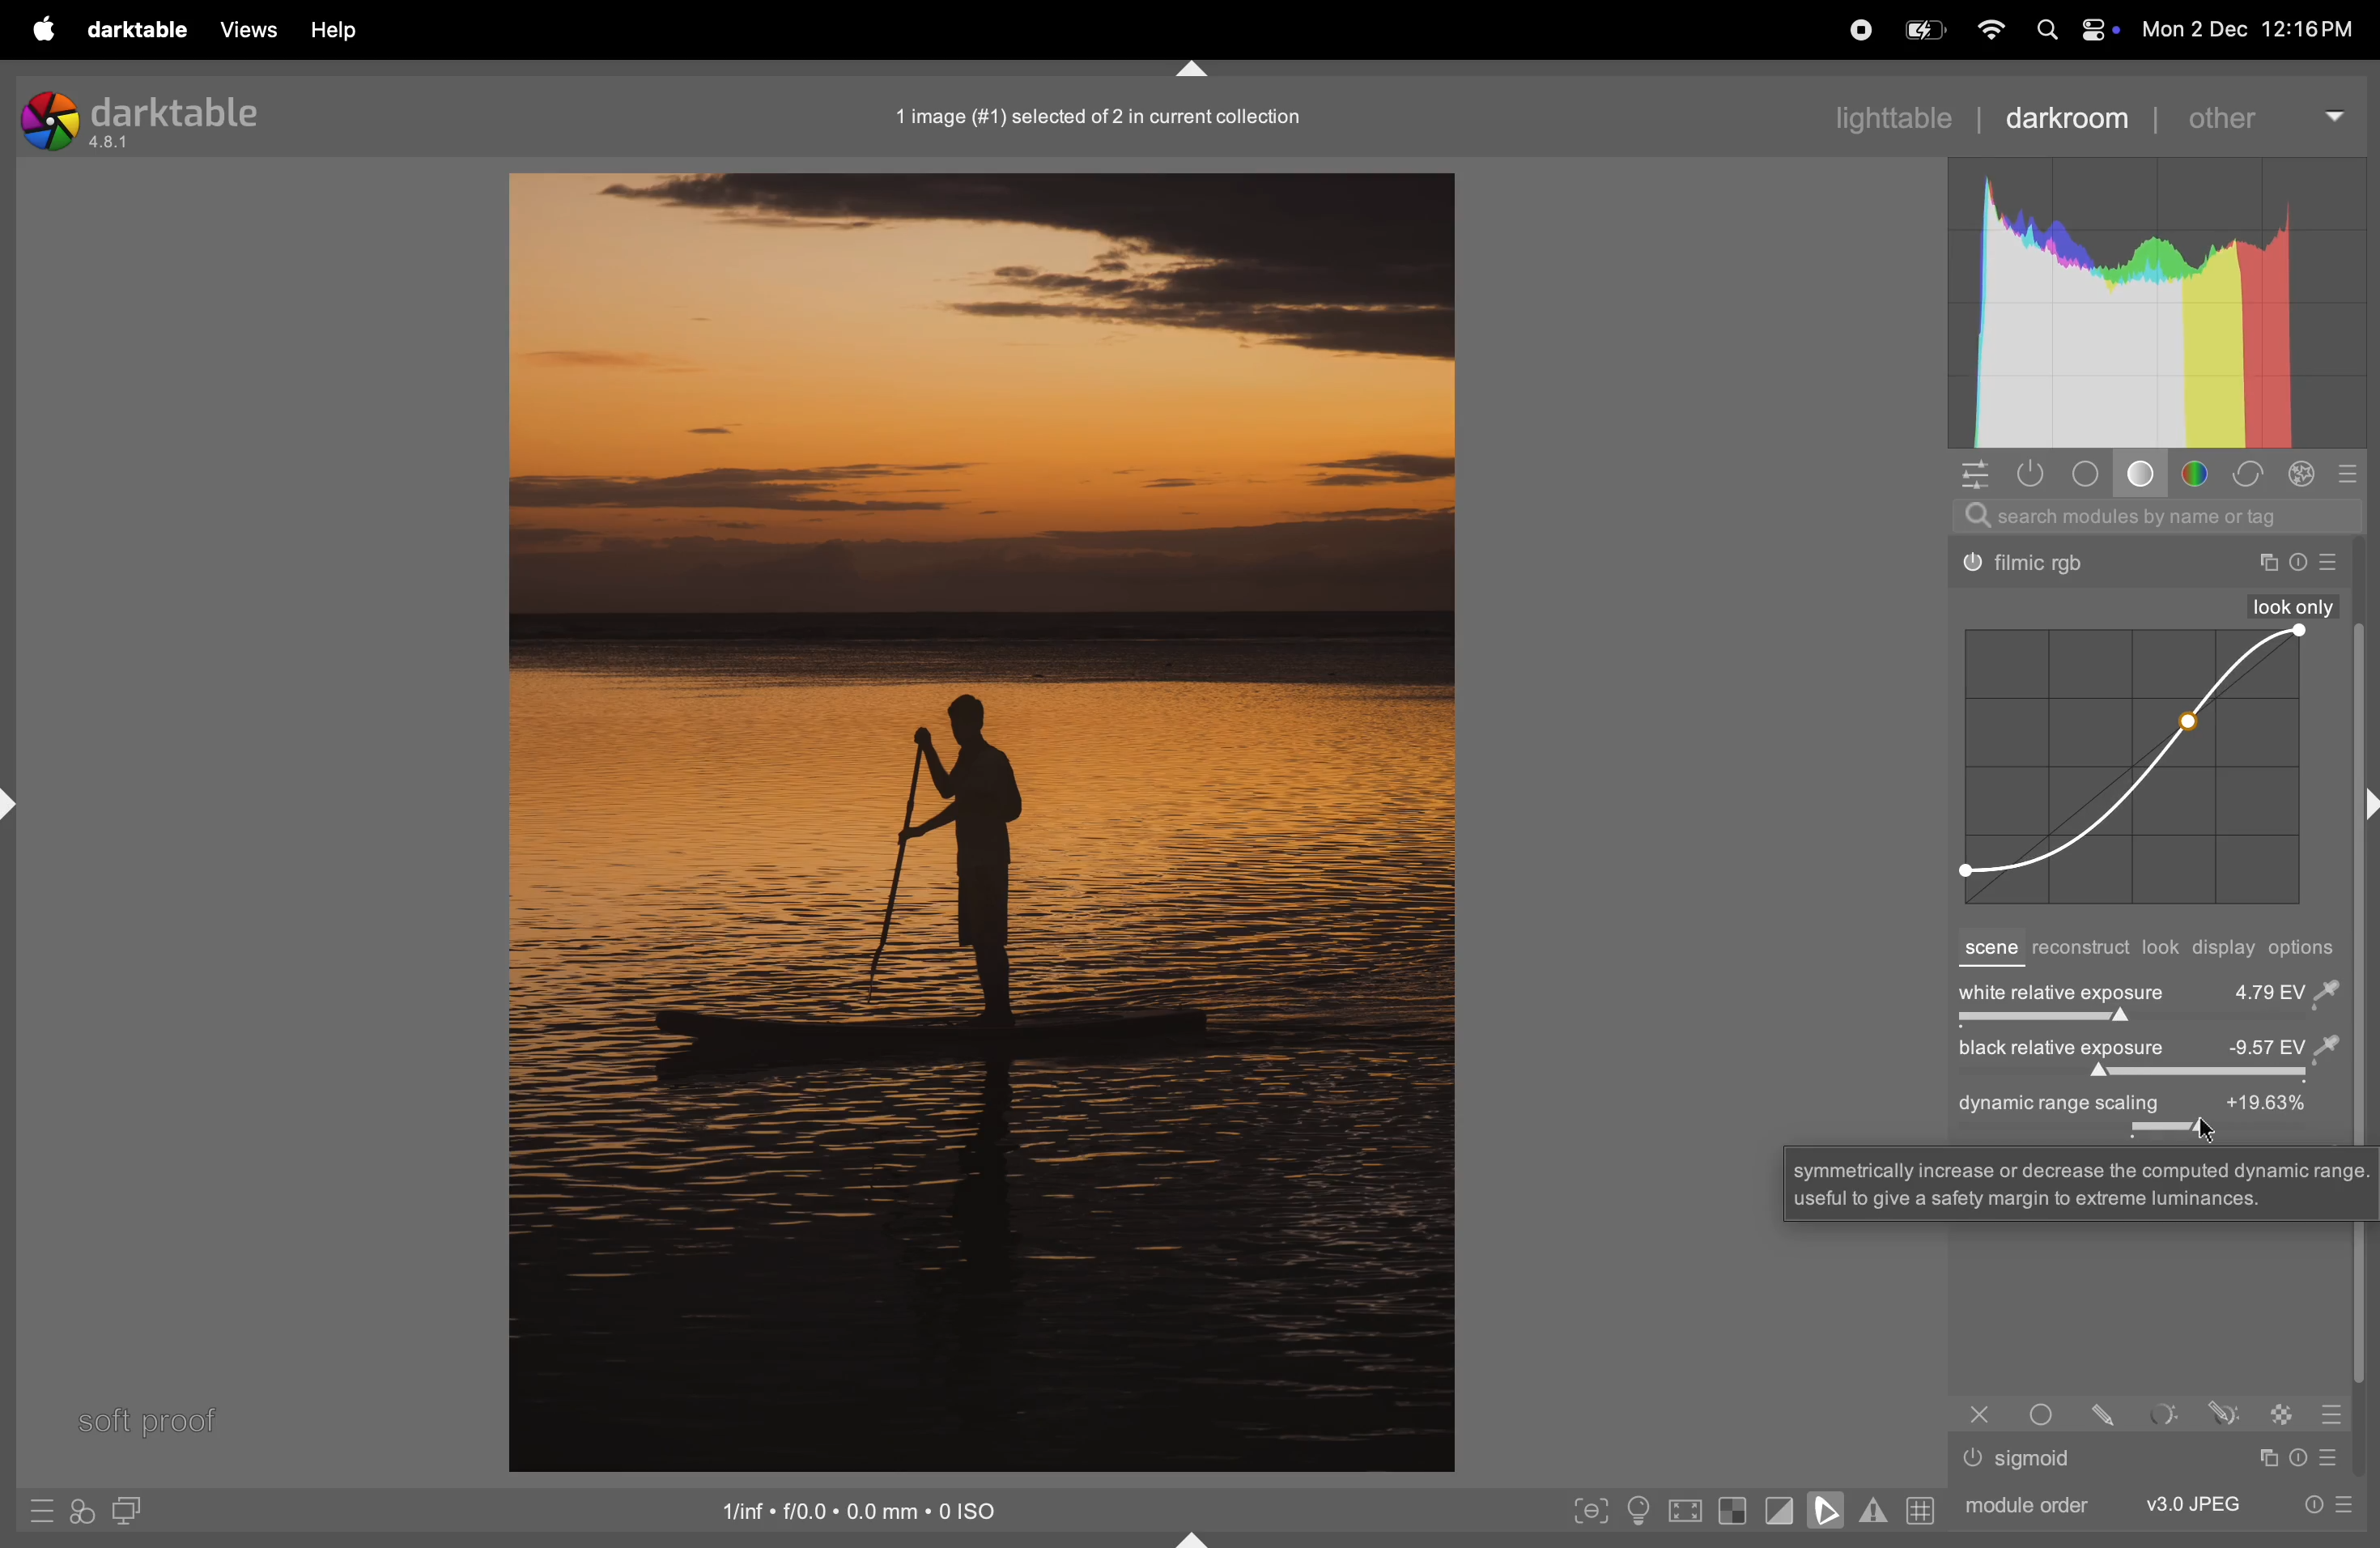 This screenshot has width=2380, height=1548. Describe the element at coordinates (1973, 1458) in the screenshot. I see `` at that location.